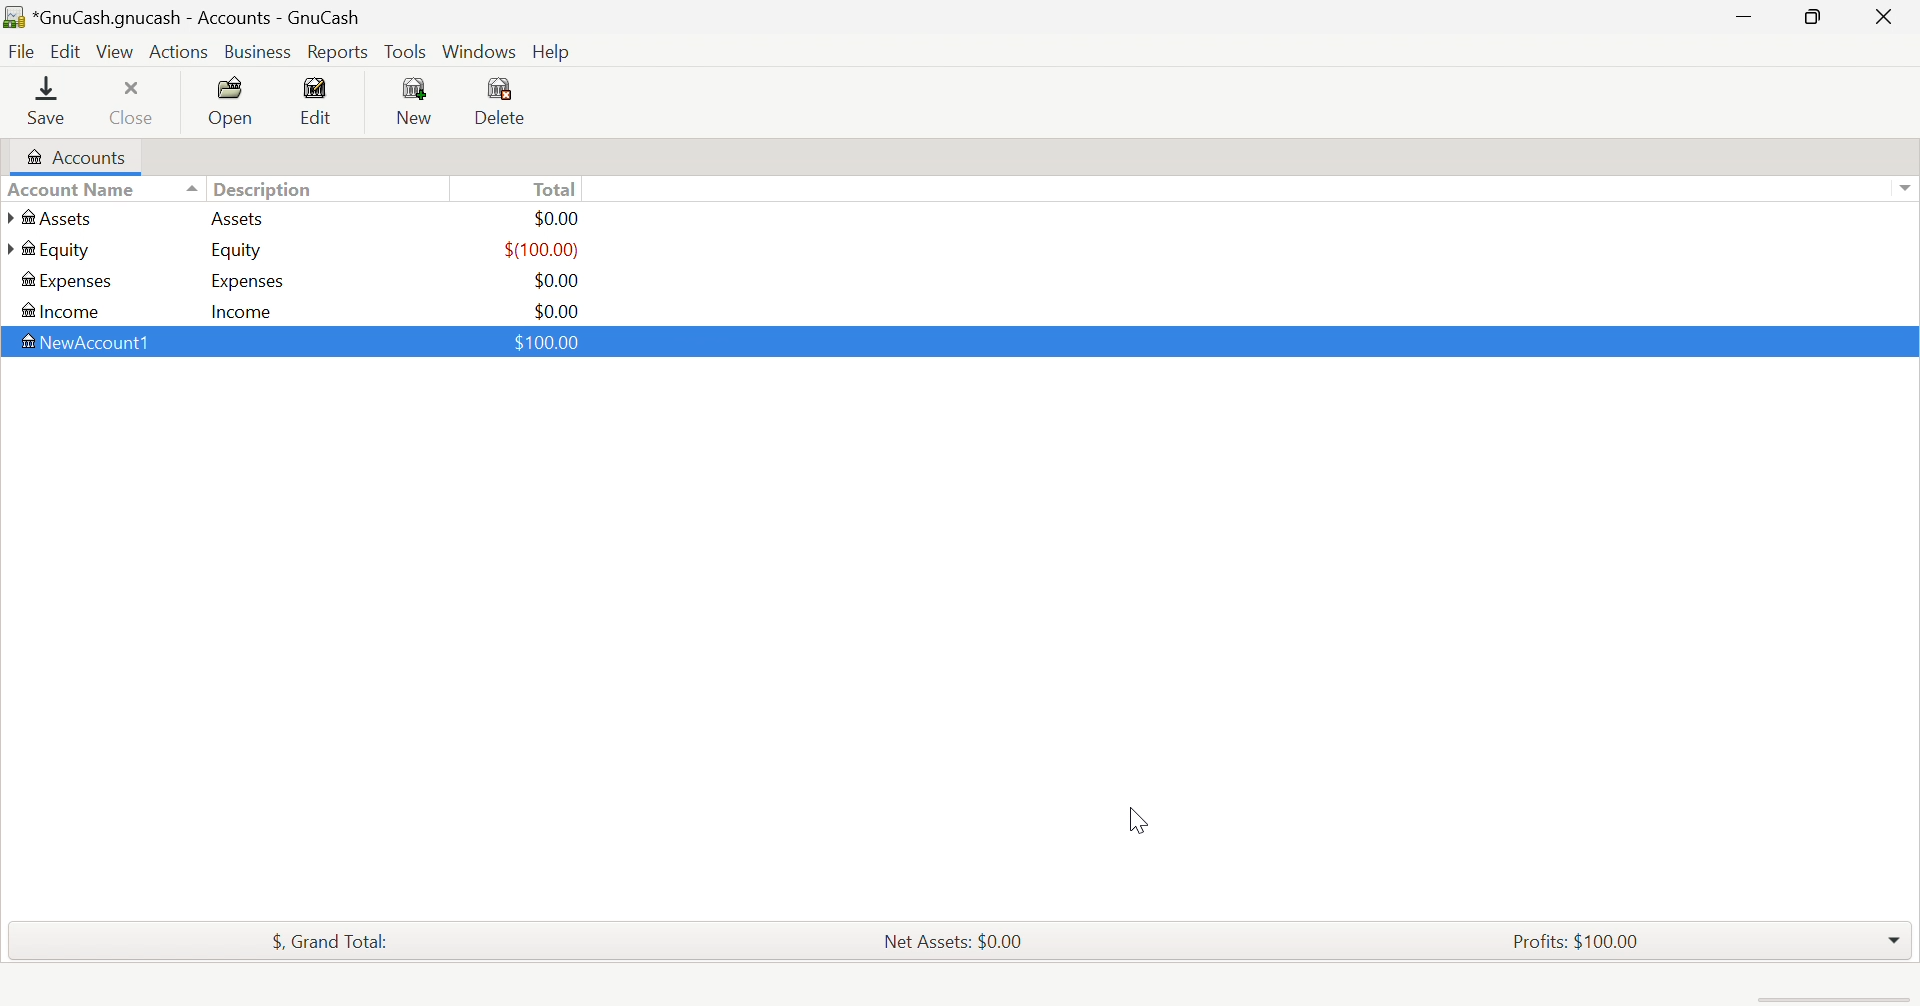  I want to click on Open, so click(233, 101).